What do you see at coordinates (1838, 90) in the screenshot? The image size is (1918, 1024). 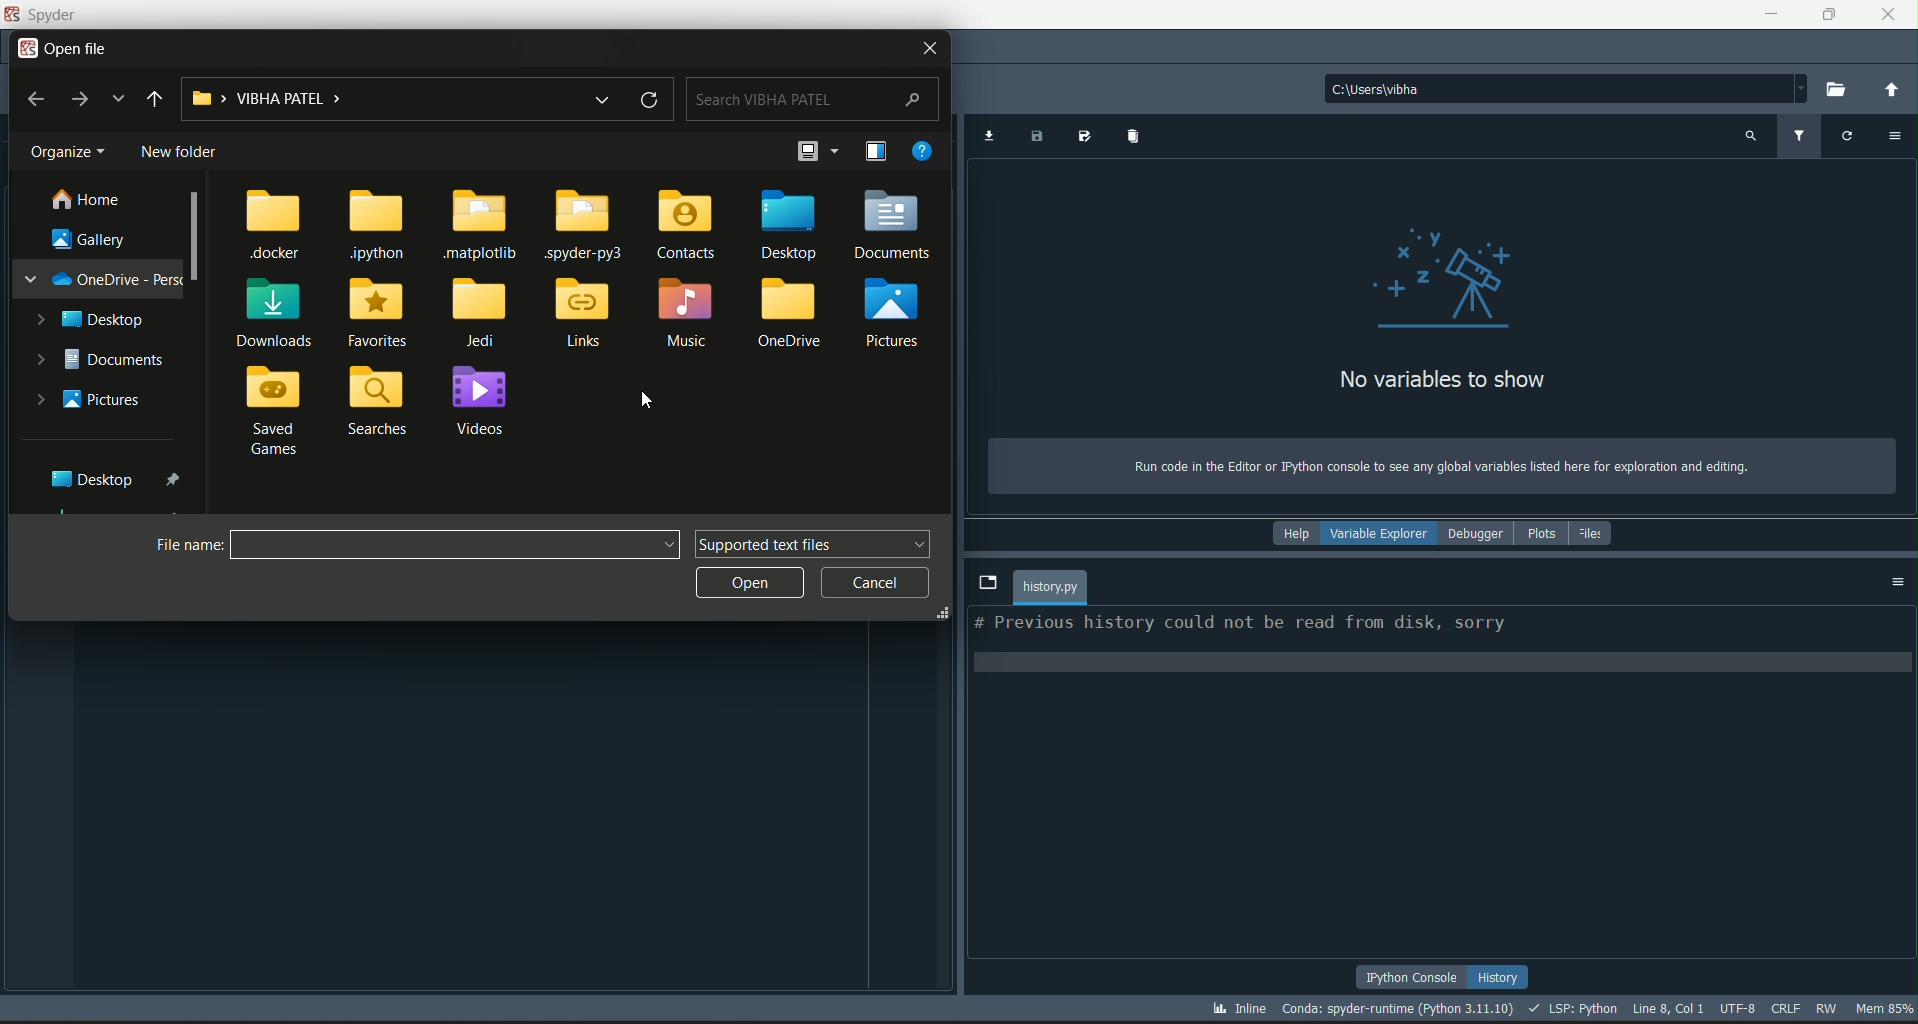 I see `browse a working directory` at bounding box center [1838, 90].